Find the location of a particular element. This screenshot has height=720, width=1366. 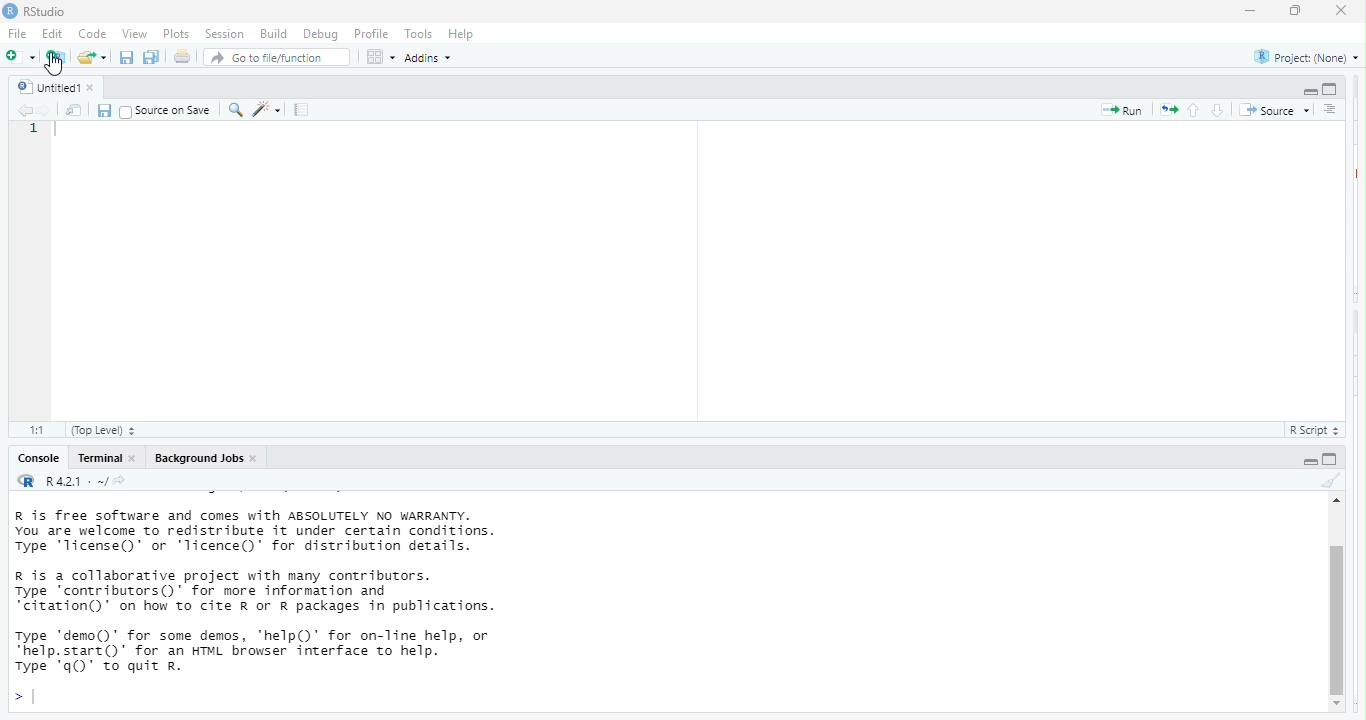

hide console is located at coordinates (1332, 459).